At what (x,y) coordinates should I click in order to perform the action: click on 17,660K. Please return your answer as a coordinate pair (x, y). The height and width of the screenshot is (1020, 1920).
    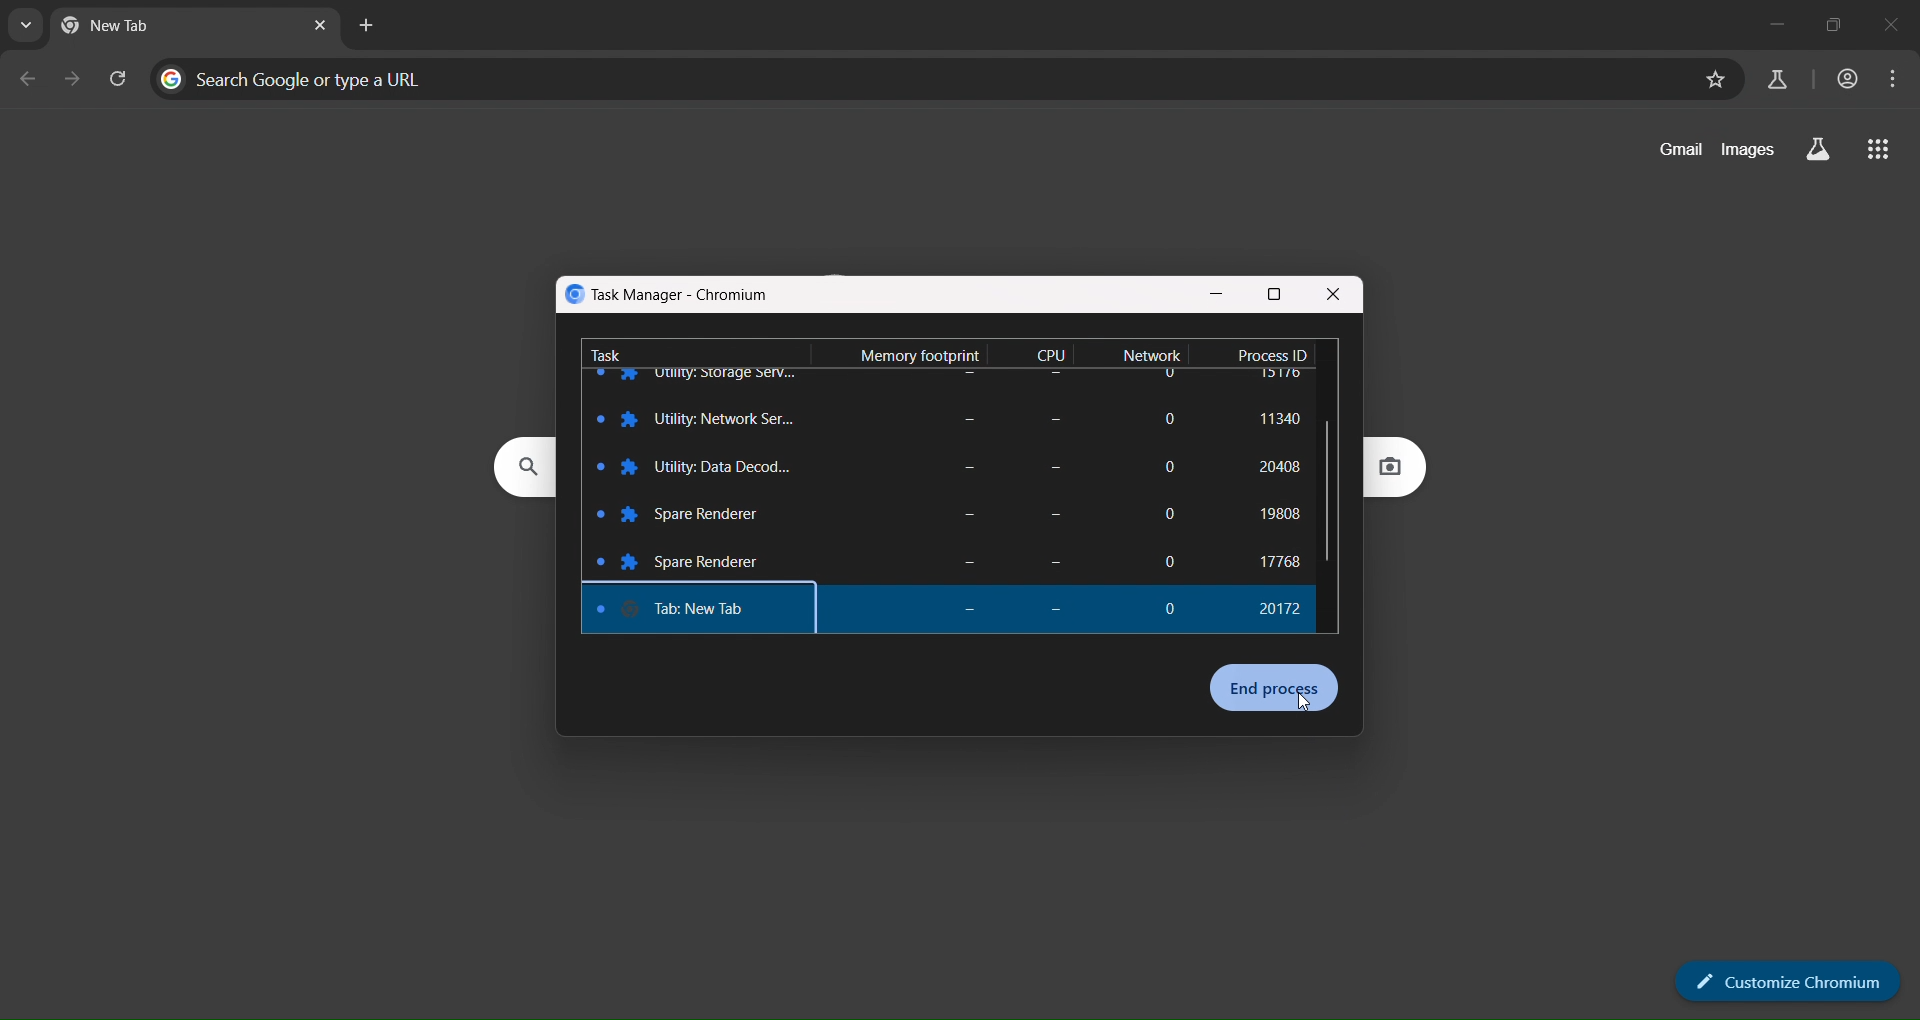
    Looking at the image, I should click on (947, 469).